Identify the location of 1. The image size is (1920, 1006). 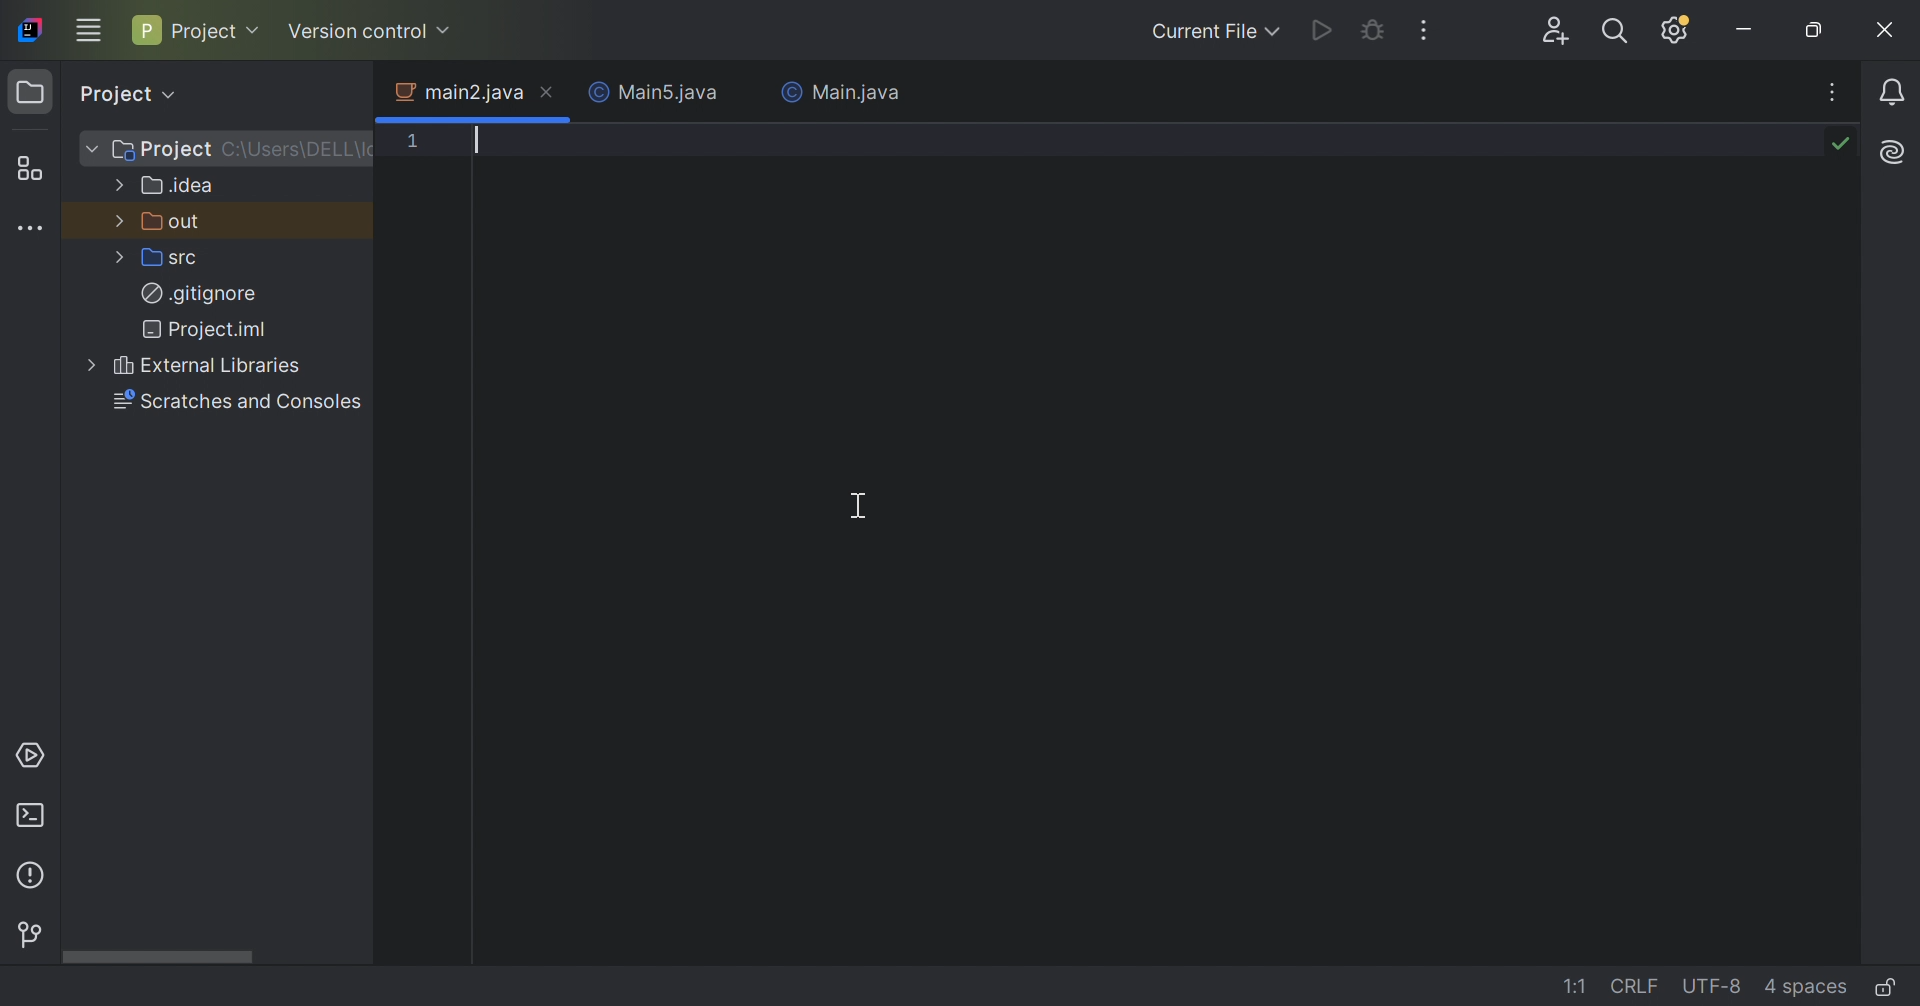
(413, 144).